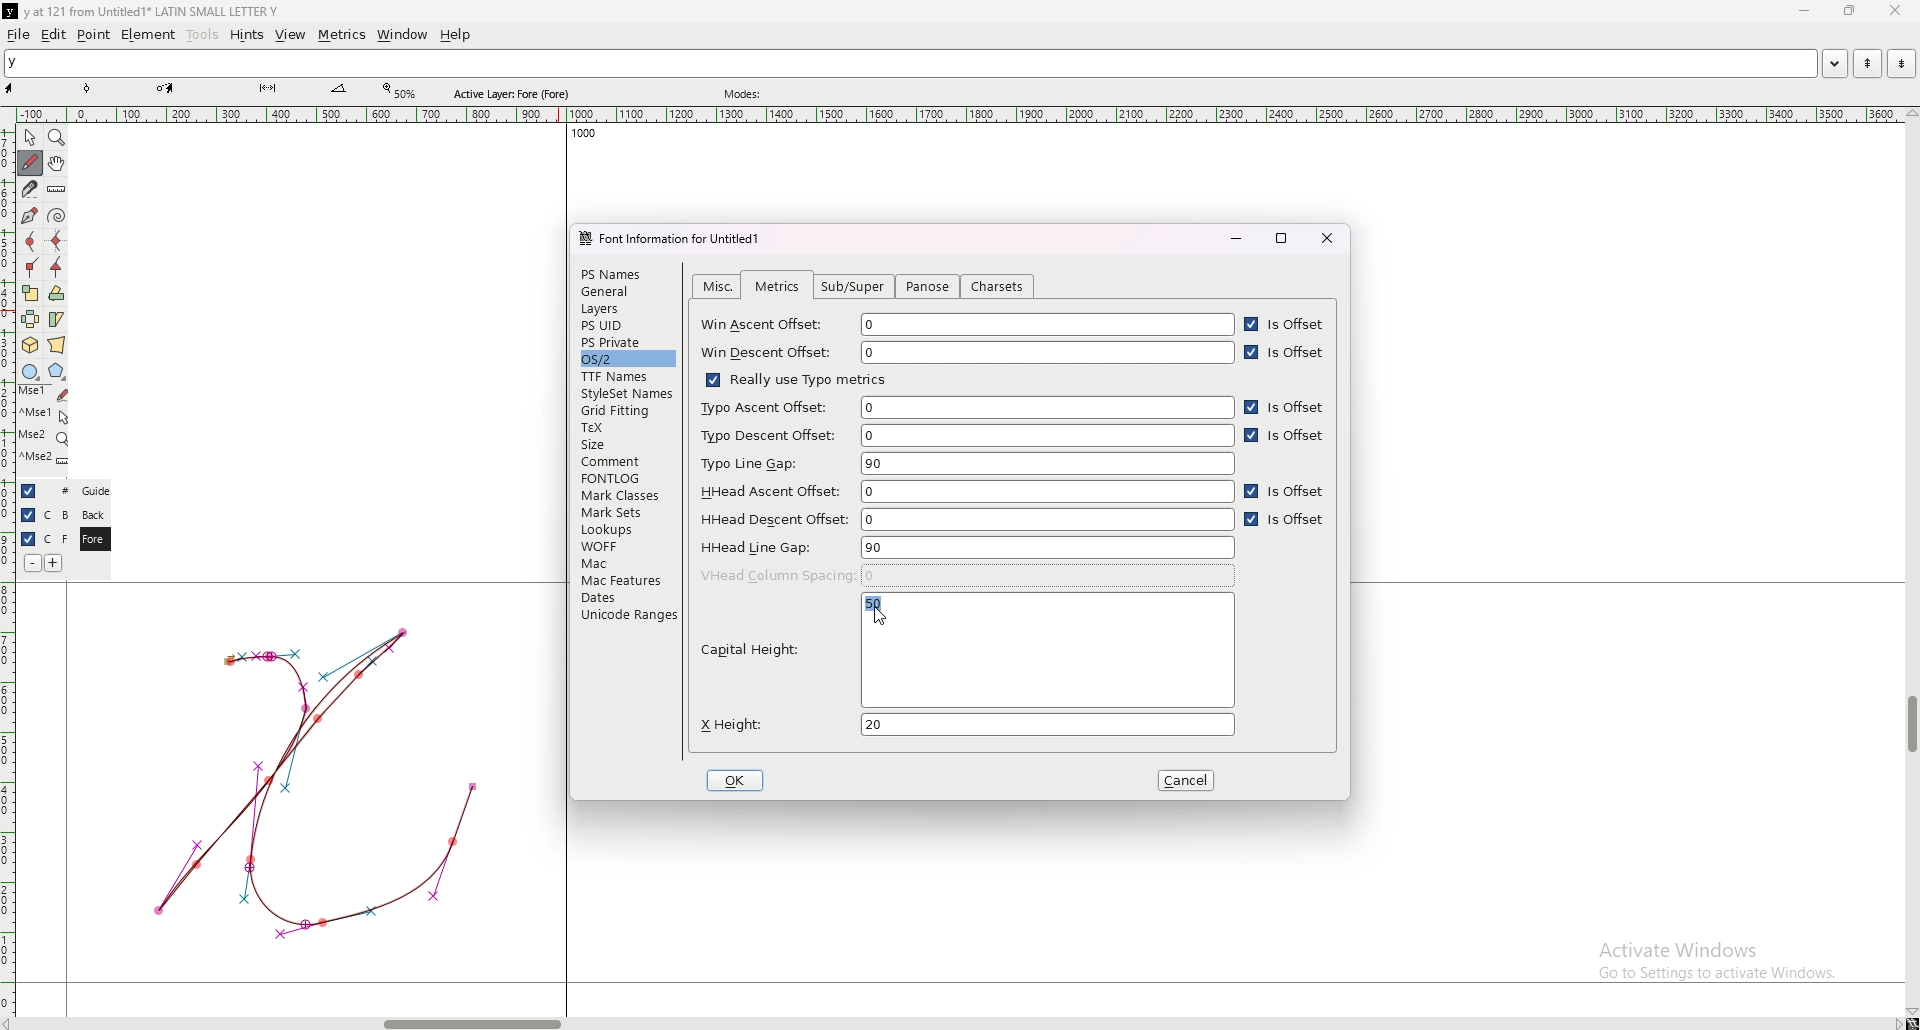 The height and width of the screenshot is (1030, 1920). Describe the element at coordinates (1286, 407) in the screenshot. I see `is offset` at that location.